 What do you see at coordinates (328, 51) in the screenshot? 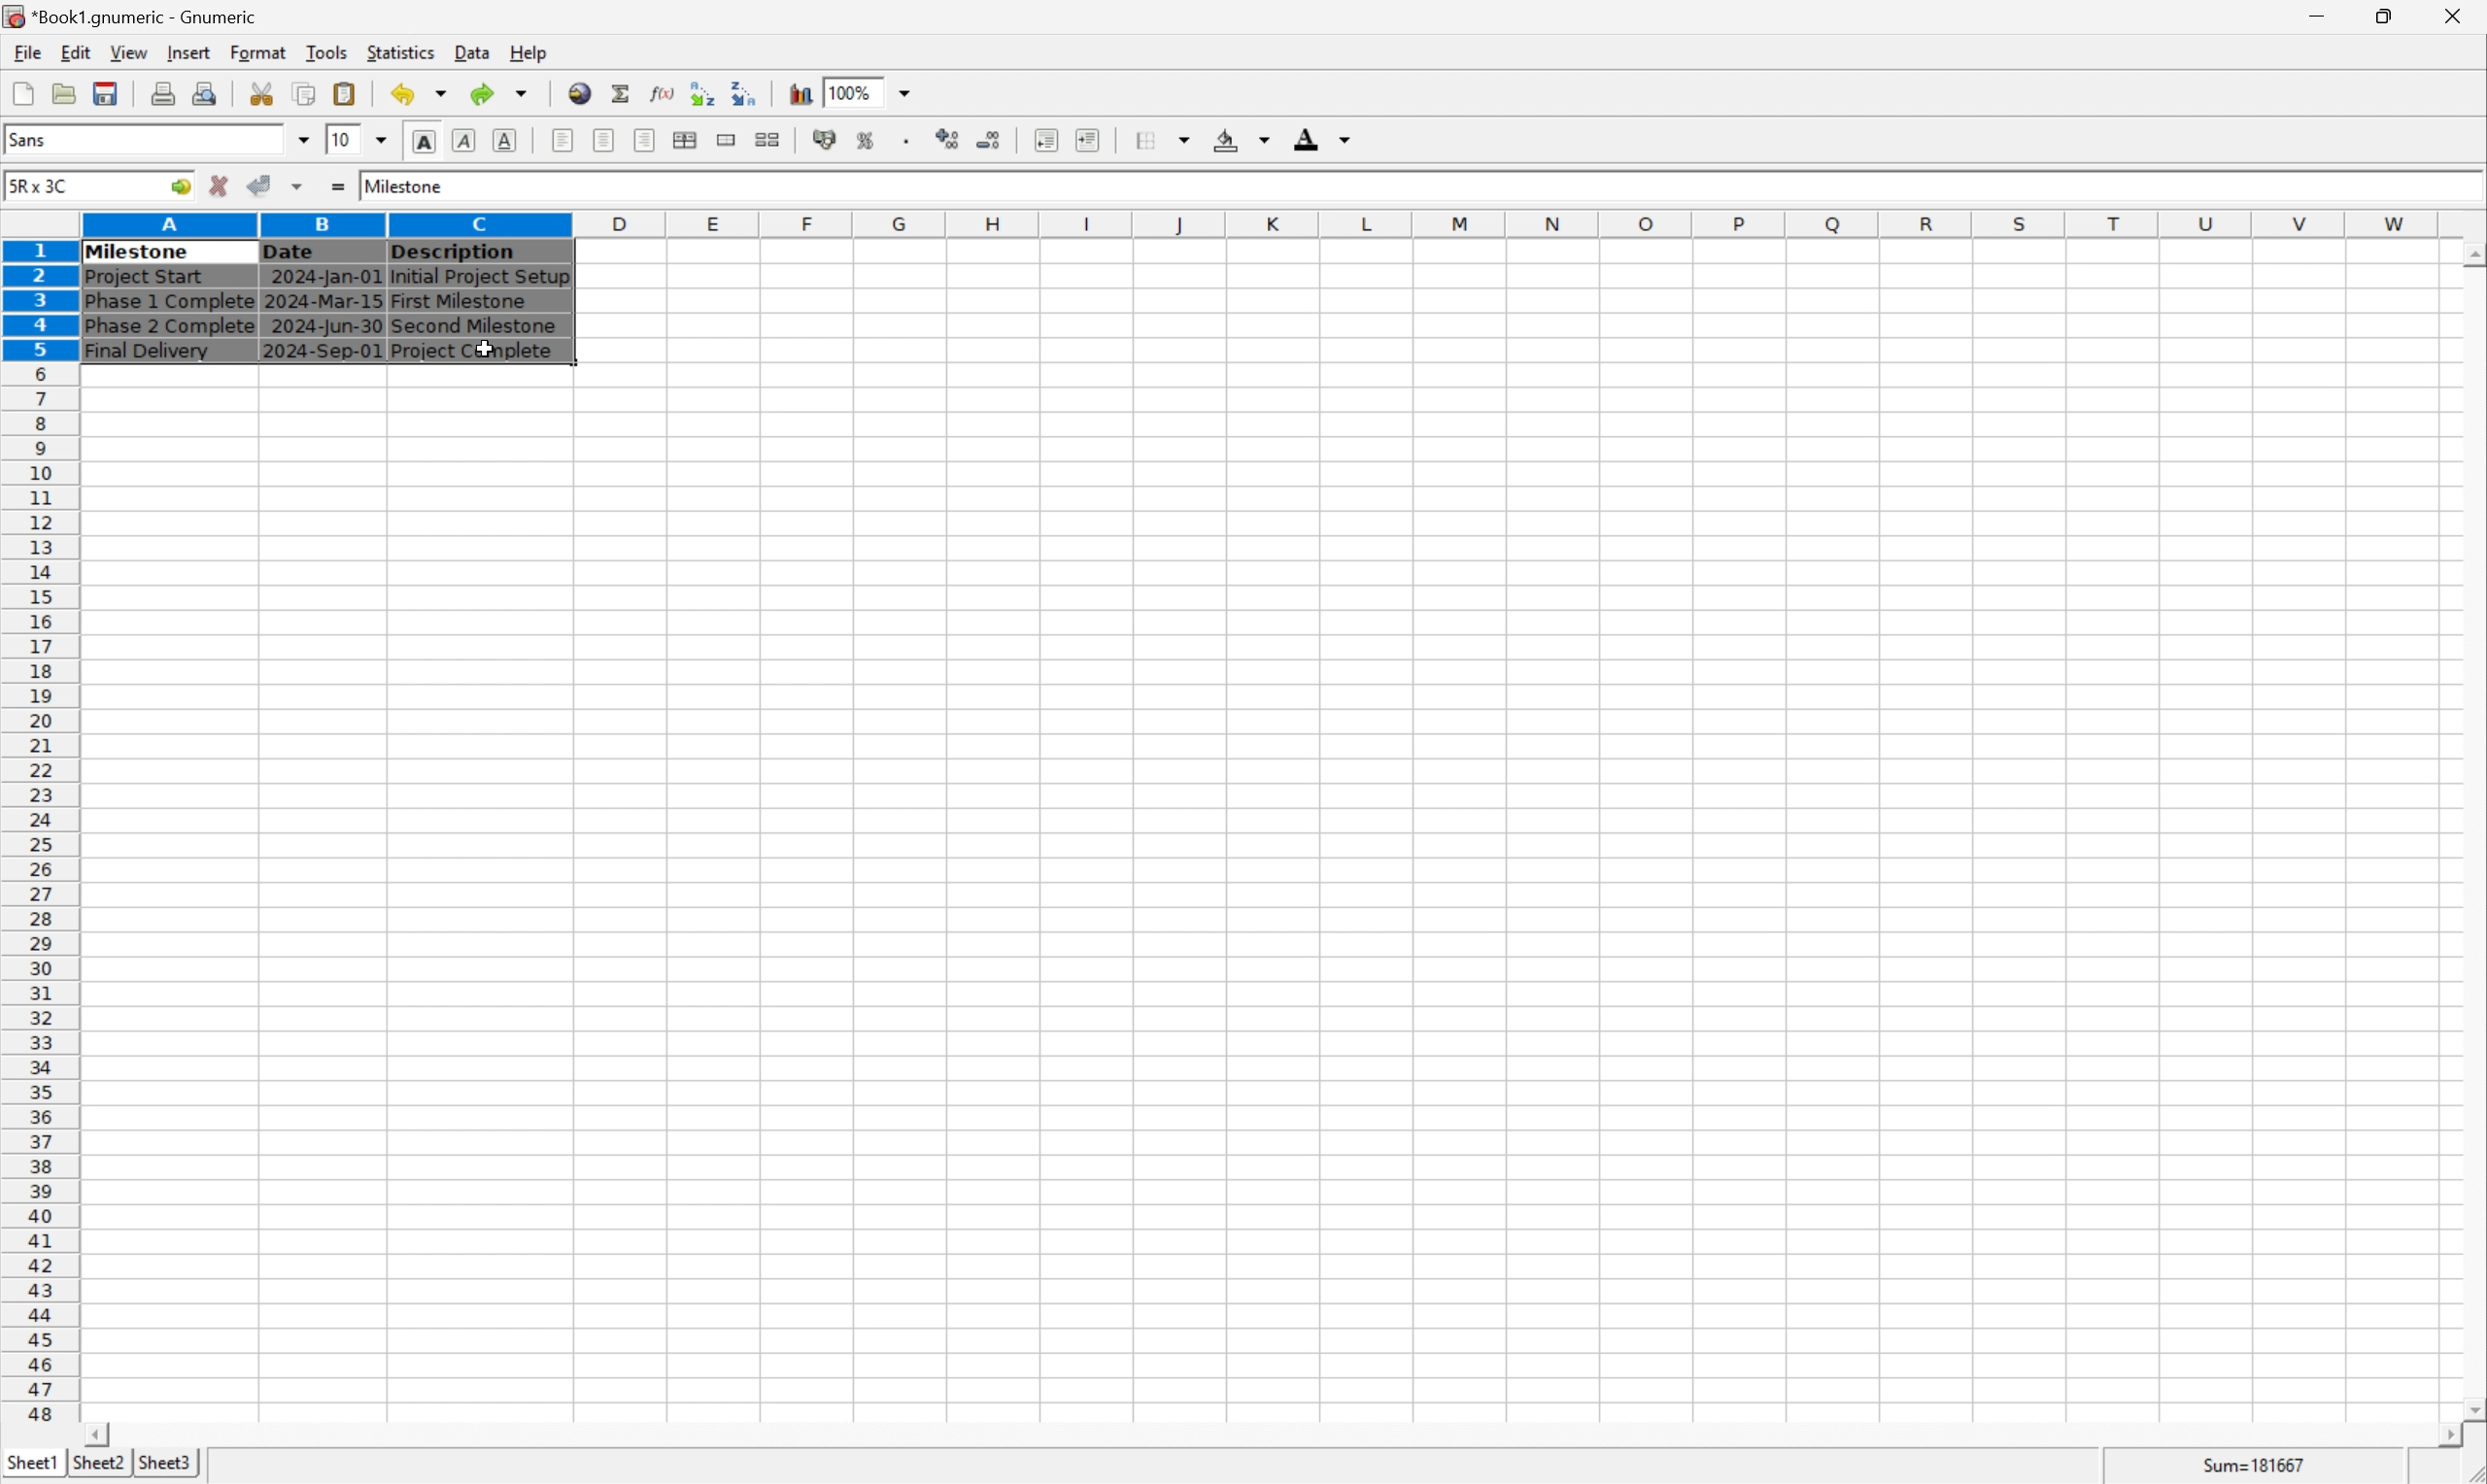
I see `tools` at bounding box center [328, 51].